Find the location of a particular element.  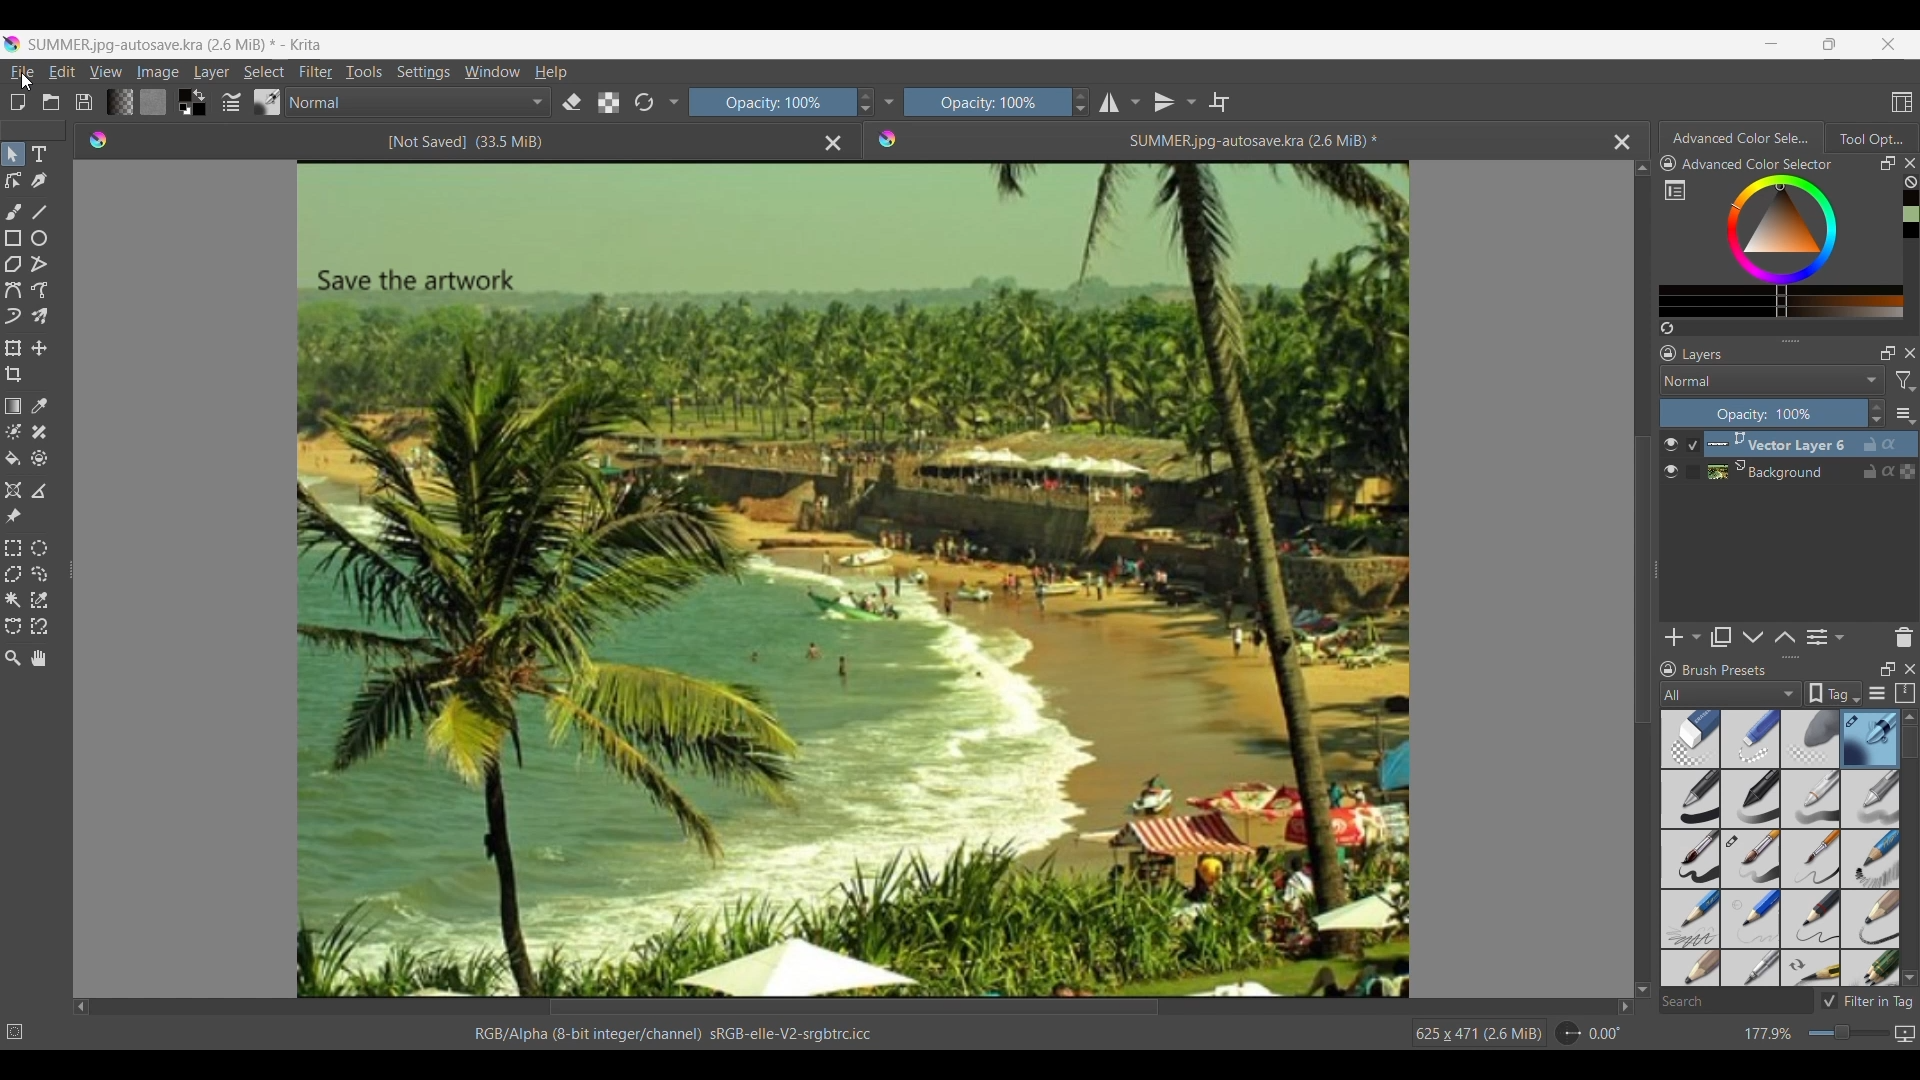

Dynamic brush tool is located at coordinates (13, 316).